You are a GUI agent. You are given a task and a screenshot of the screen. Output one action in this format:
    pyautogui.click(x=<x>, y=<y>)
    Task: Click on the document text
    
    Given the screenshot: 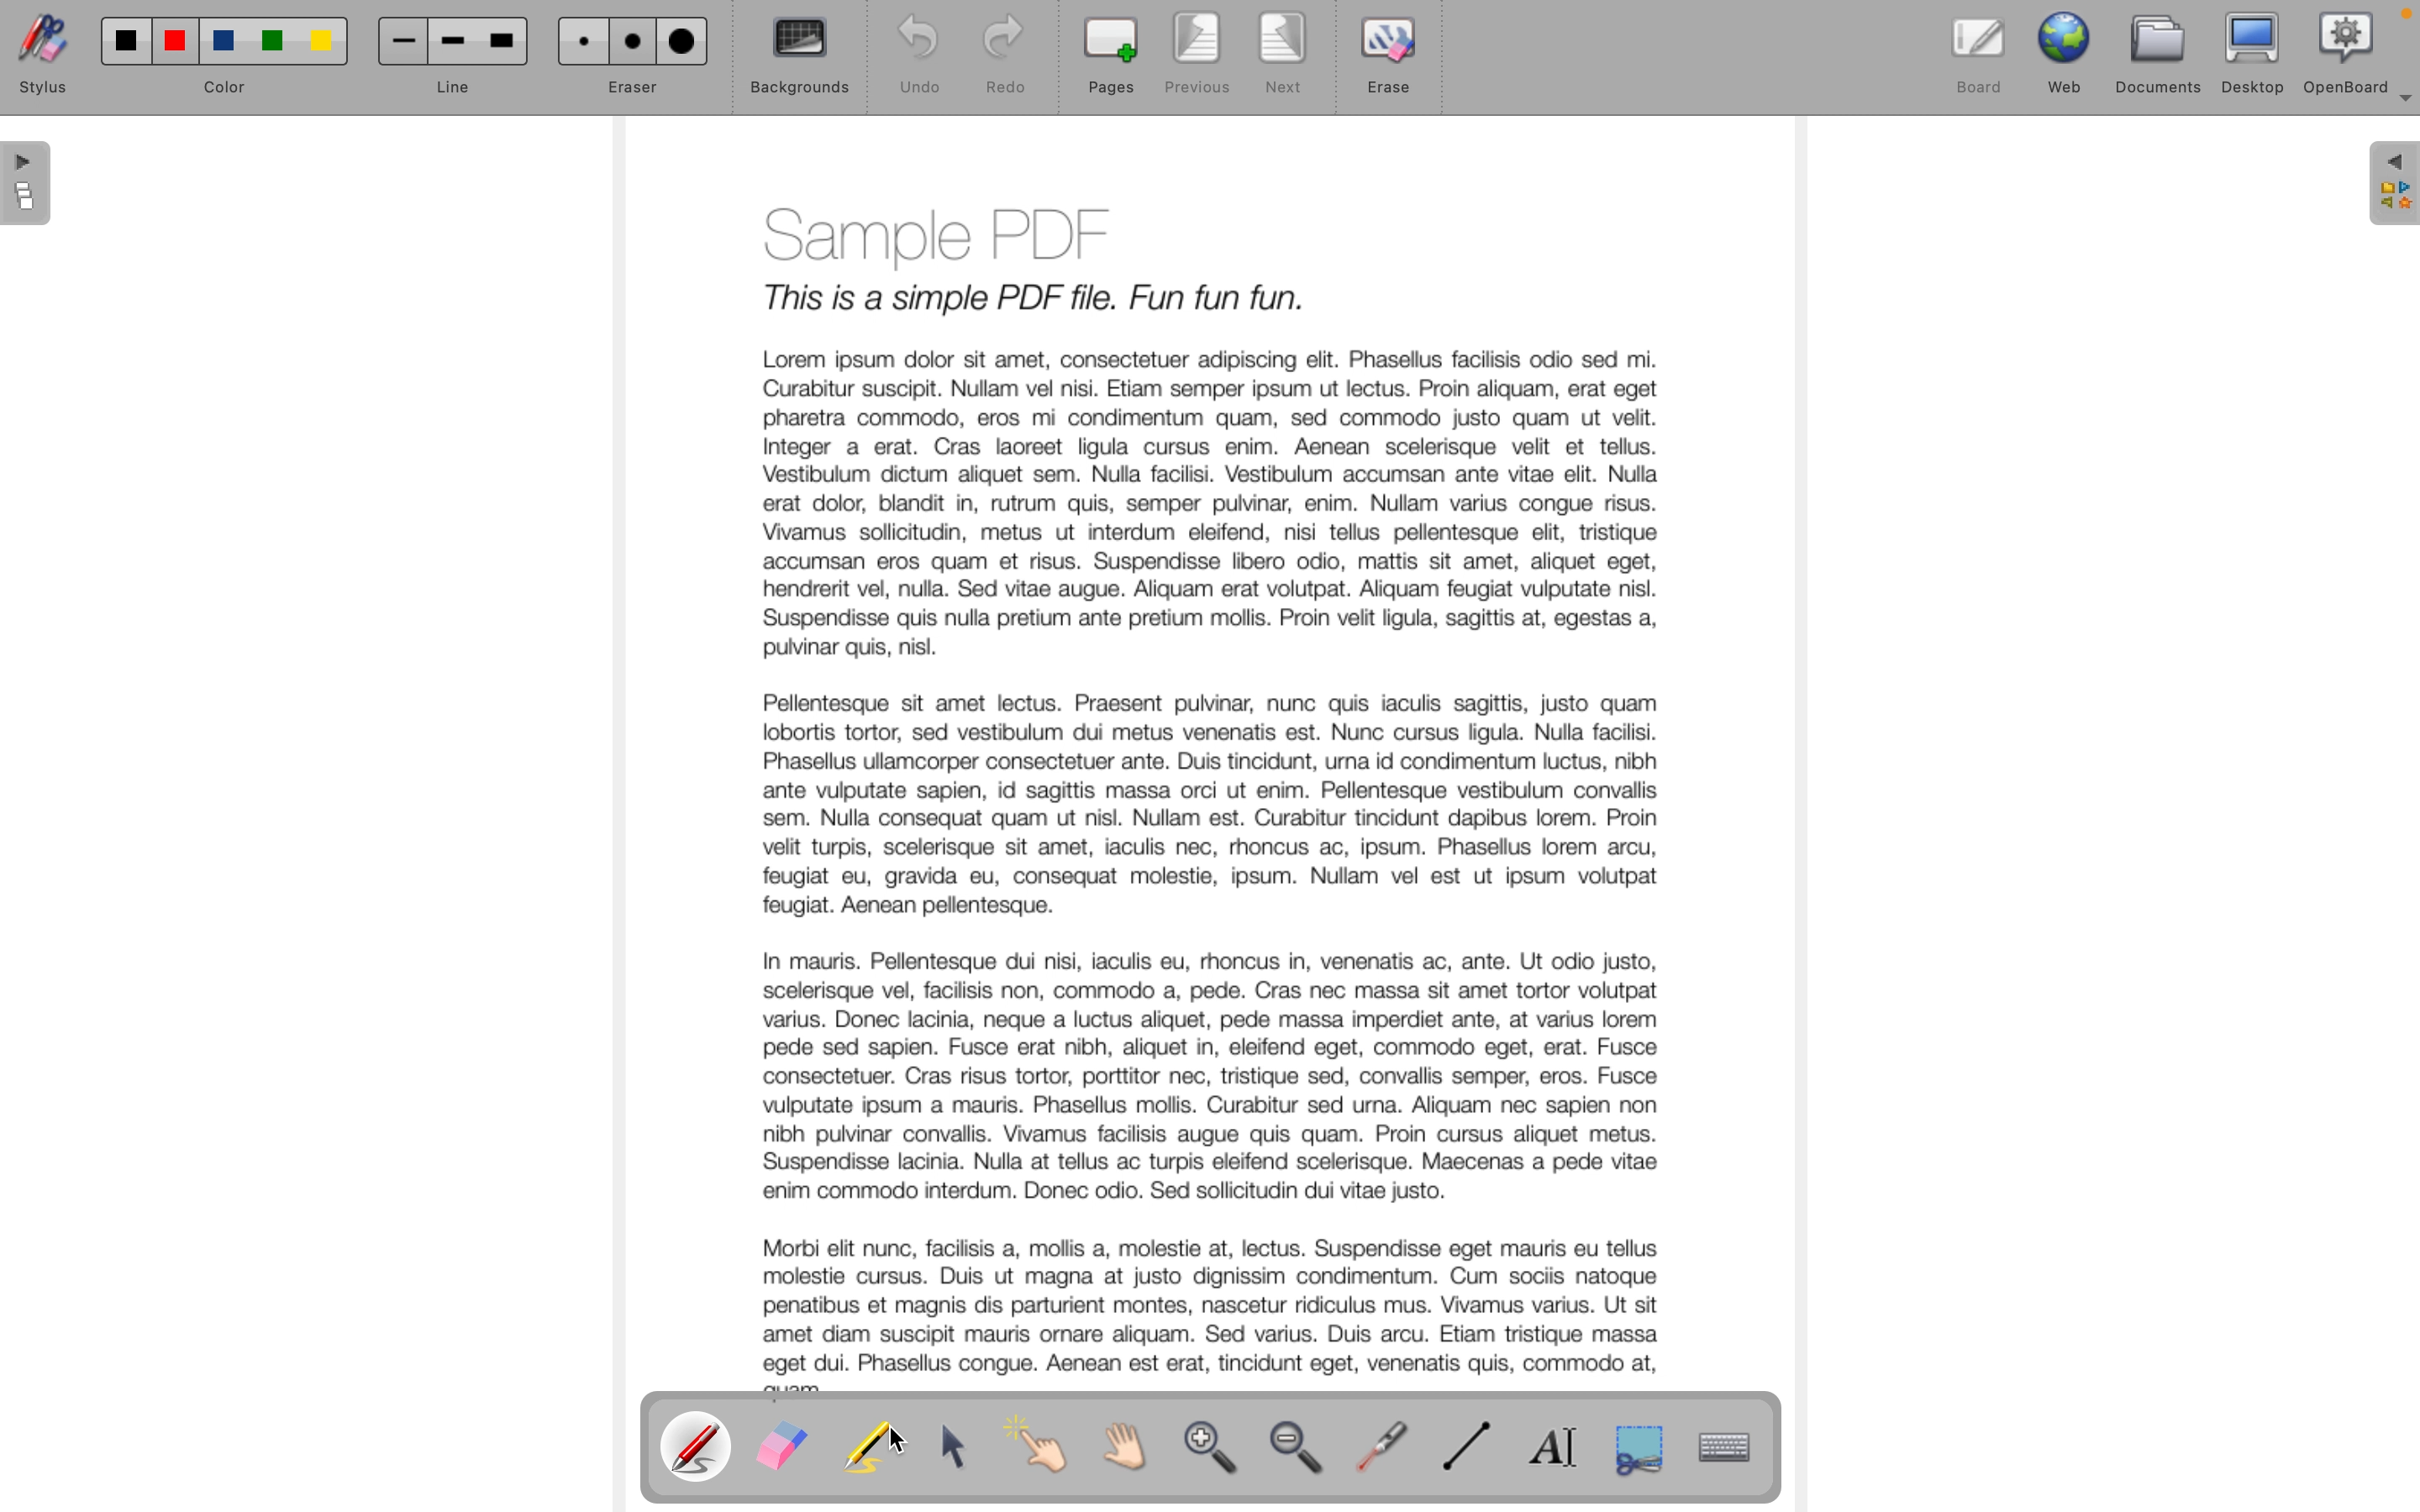 What is the action you would take?
    pyautogui.click(x=1226, y=792)
    